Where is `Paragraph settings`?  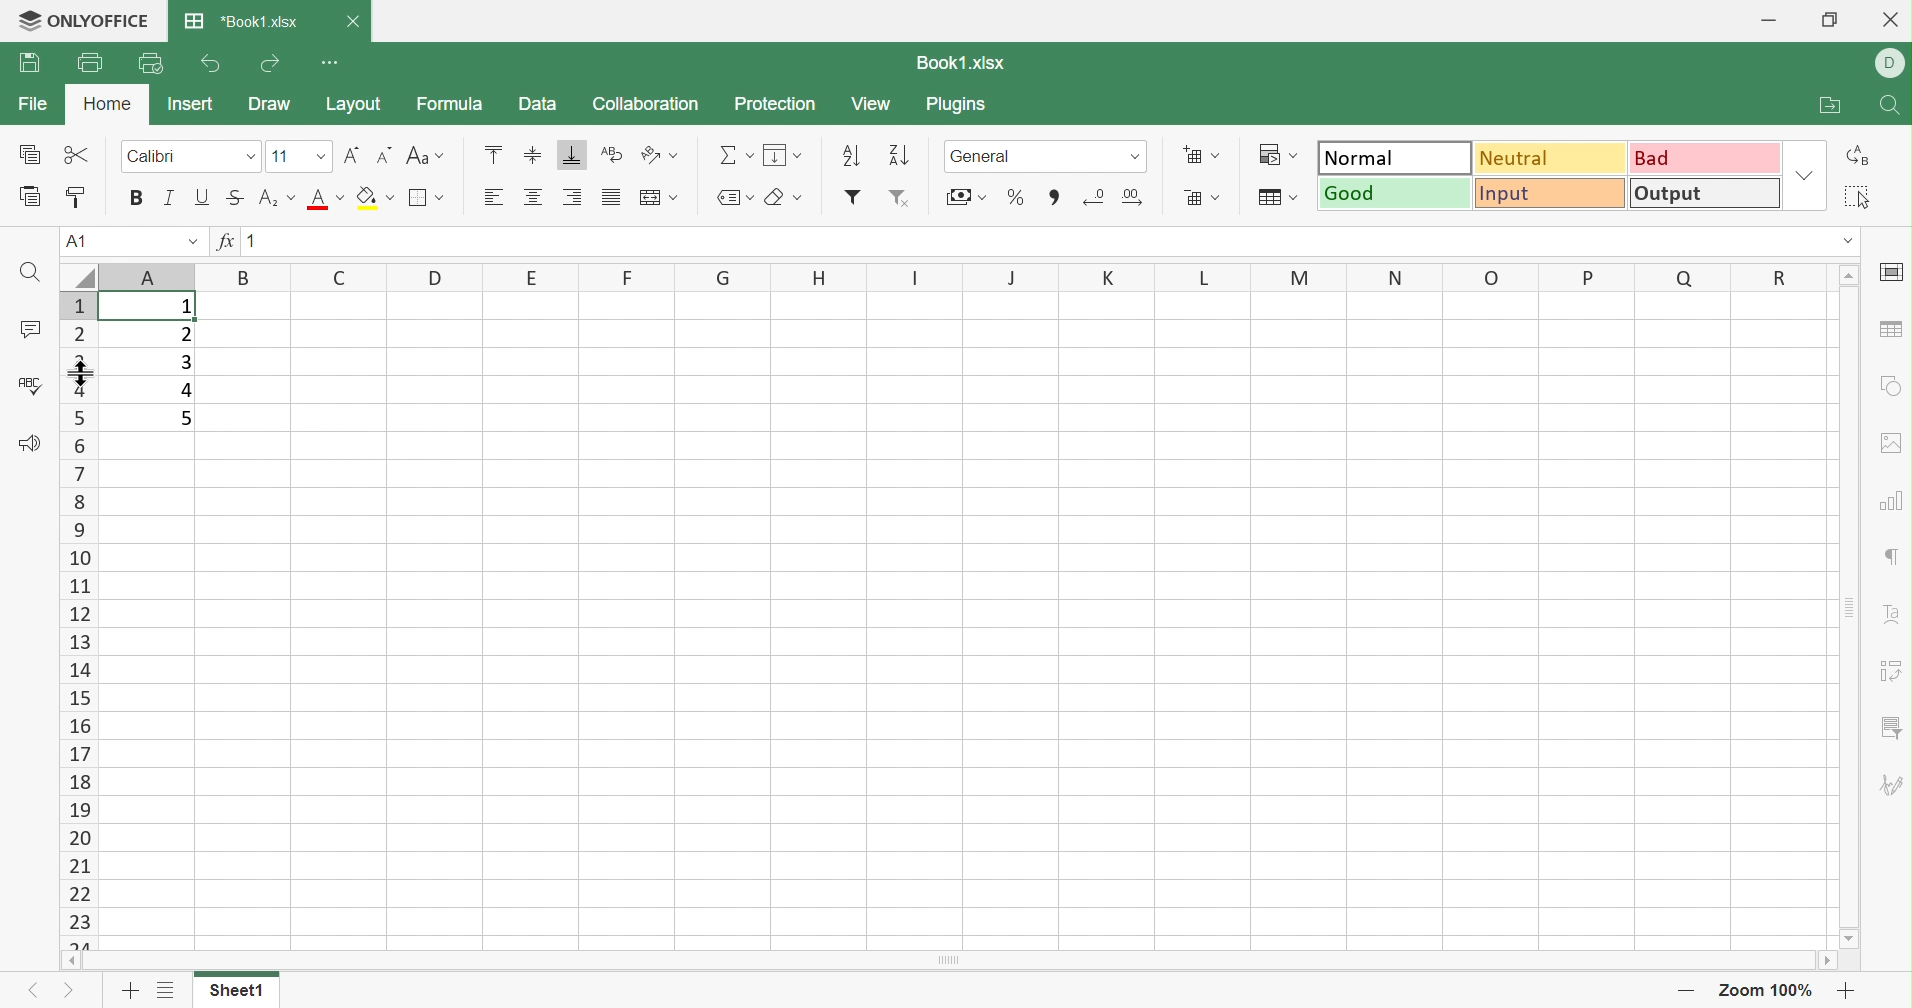 Paragraph settings is located at coordinates (1890, 552).